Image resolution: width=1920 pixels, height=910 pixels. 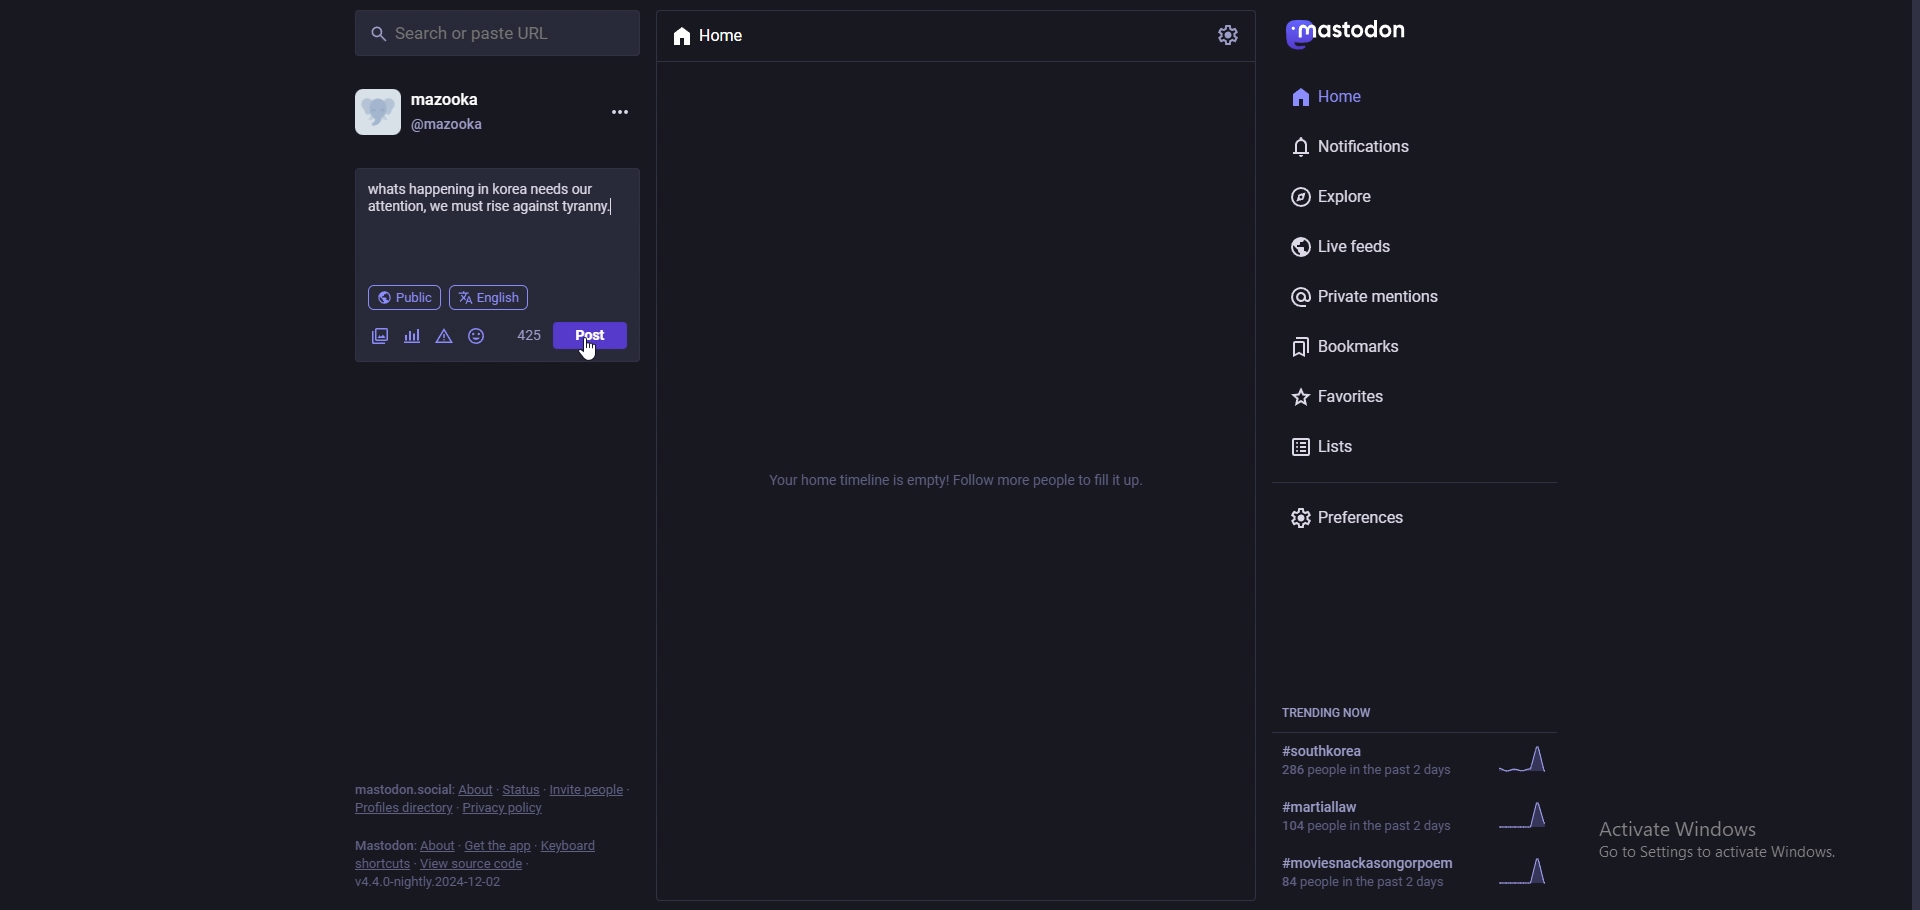 What do you see at coordinates (499, 846) in the screenshot?
I see `get the app` at bounding box center [499, 846].